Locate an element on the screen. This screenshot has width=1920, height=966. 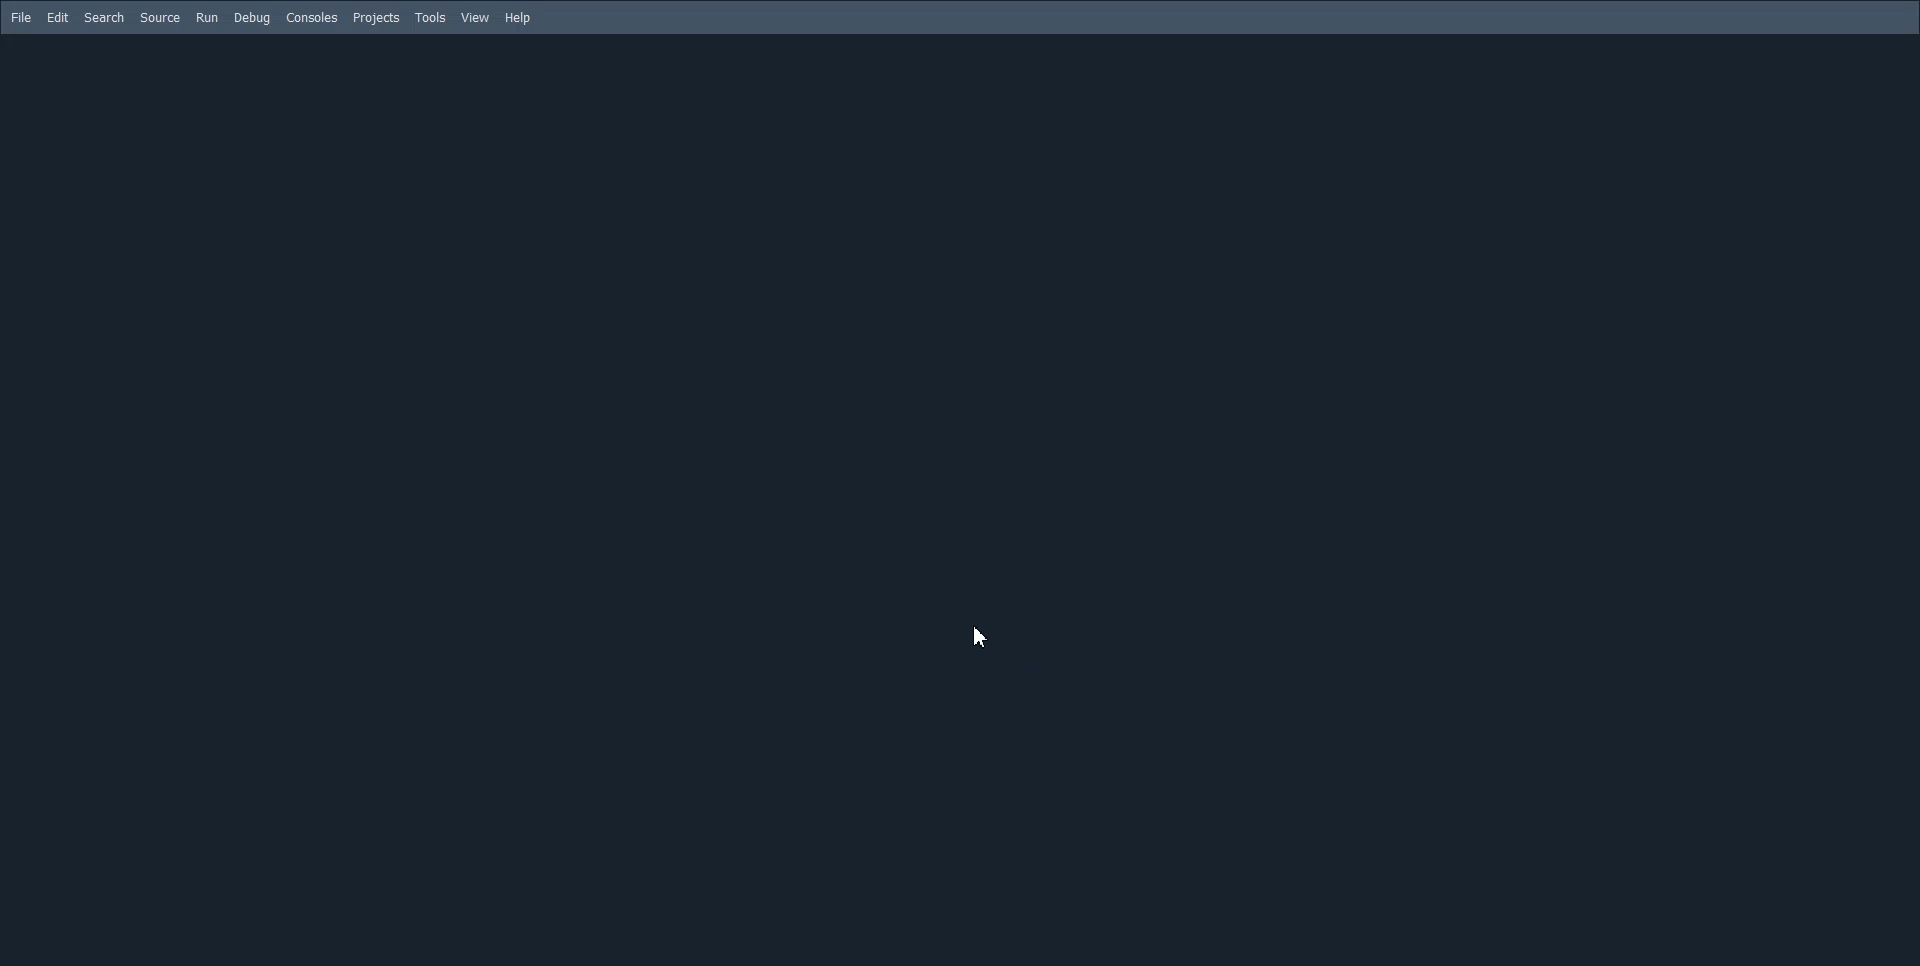
Projects is located at coordinates (375, 18).